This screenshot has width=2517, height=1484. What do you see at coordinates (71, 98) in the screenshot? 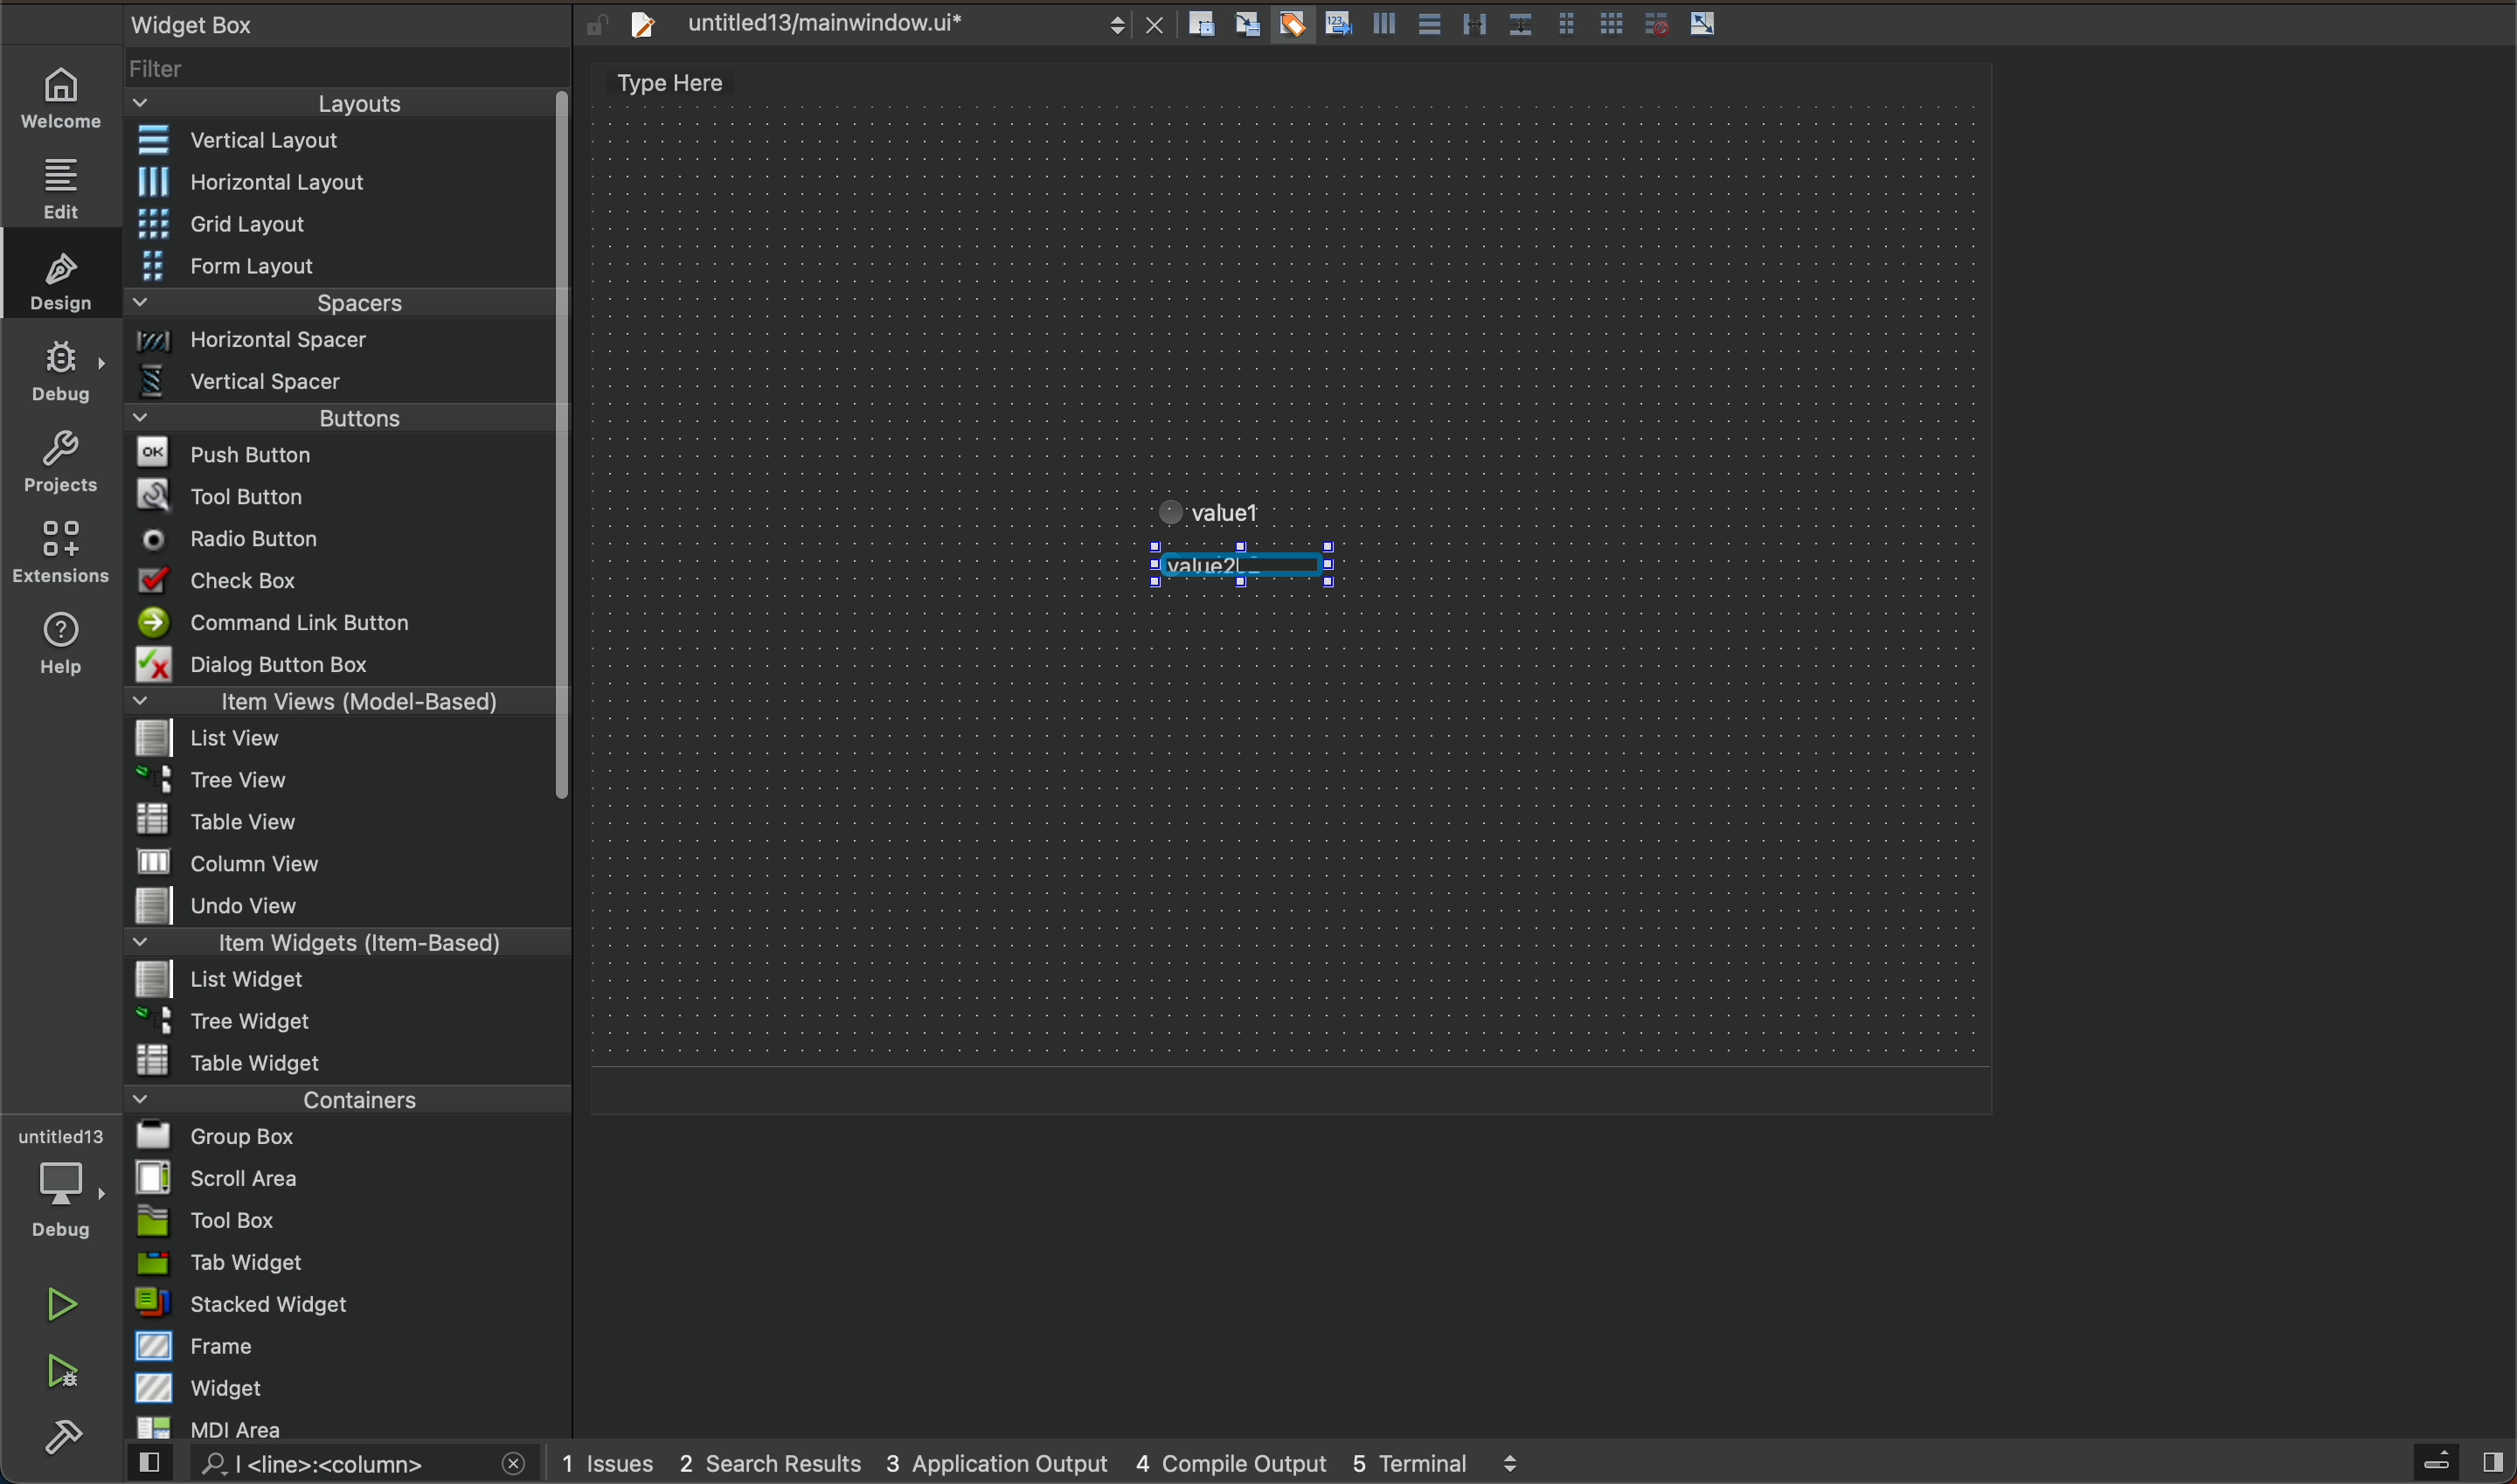
I see `home` at bounding box center [71, 98].